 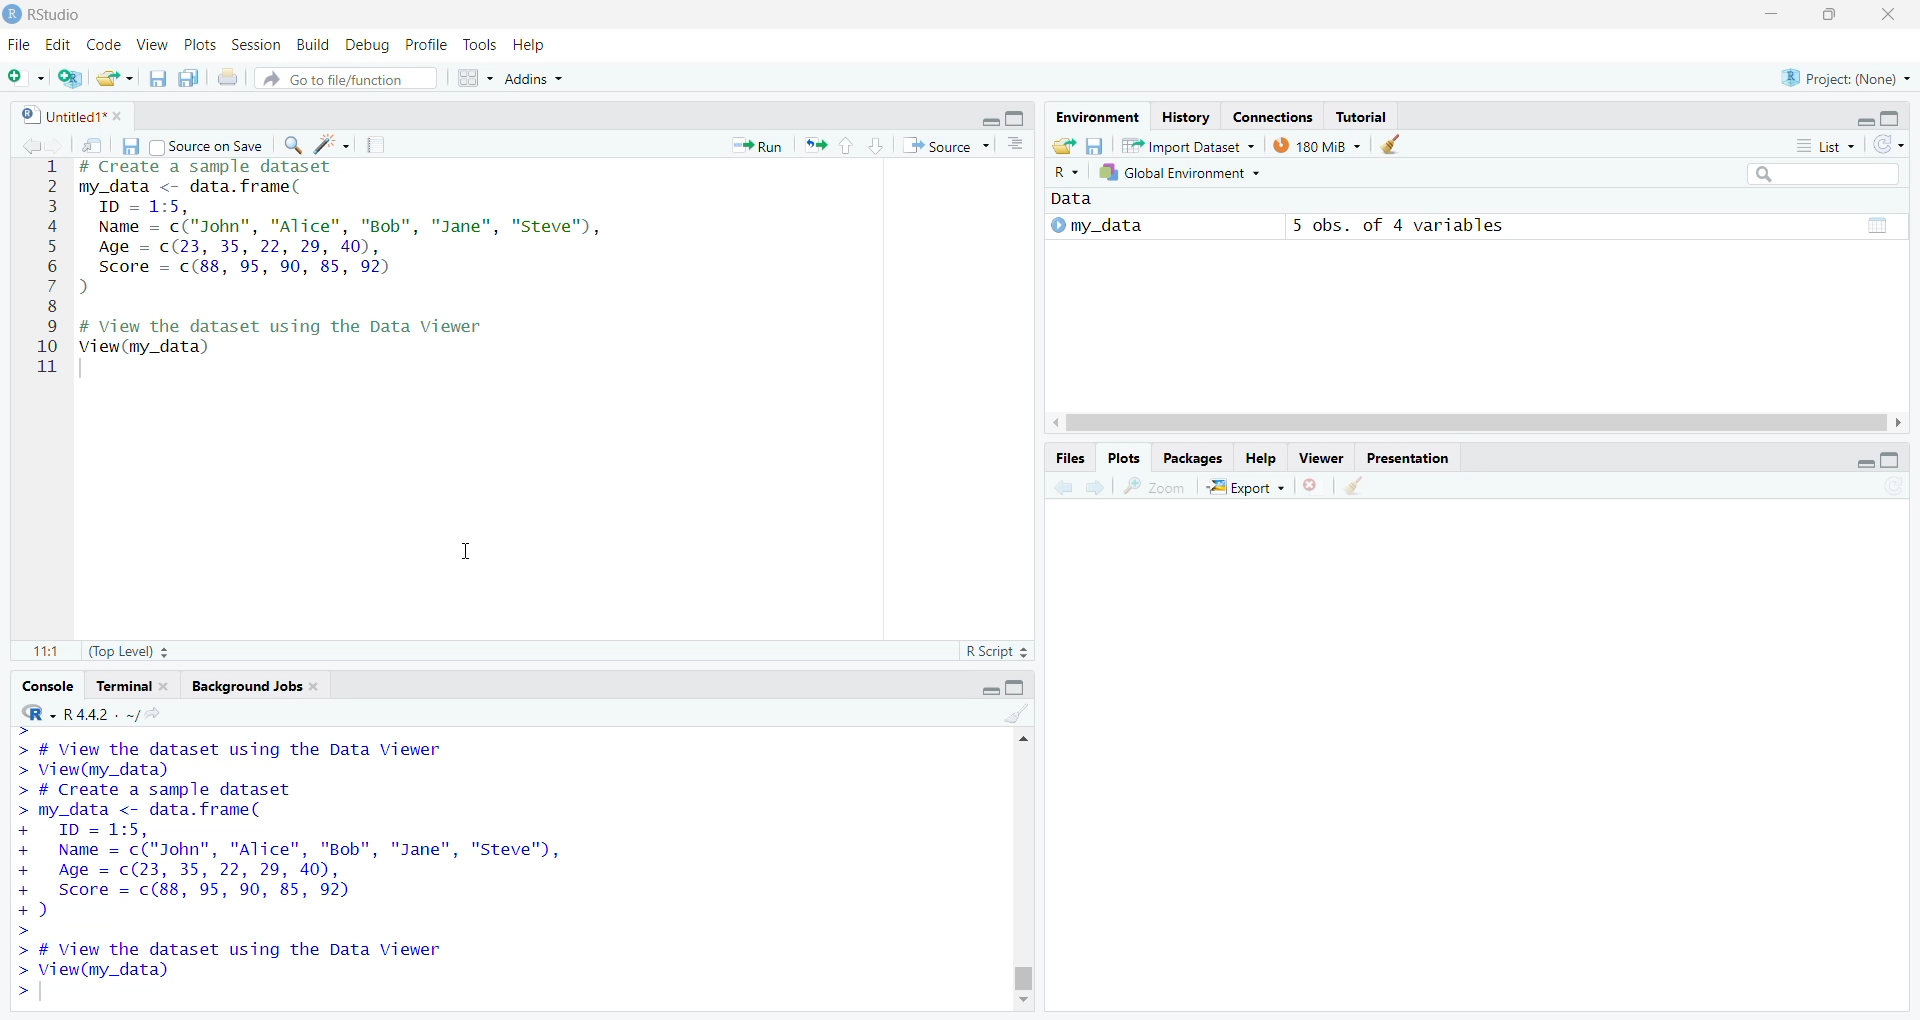 I want to click on Help, so click(x=532, y=47).